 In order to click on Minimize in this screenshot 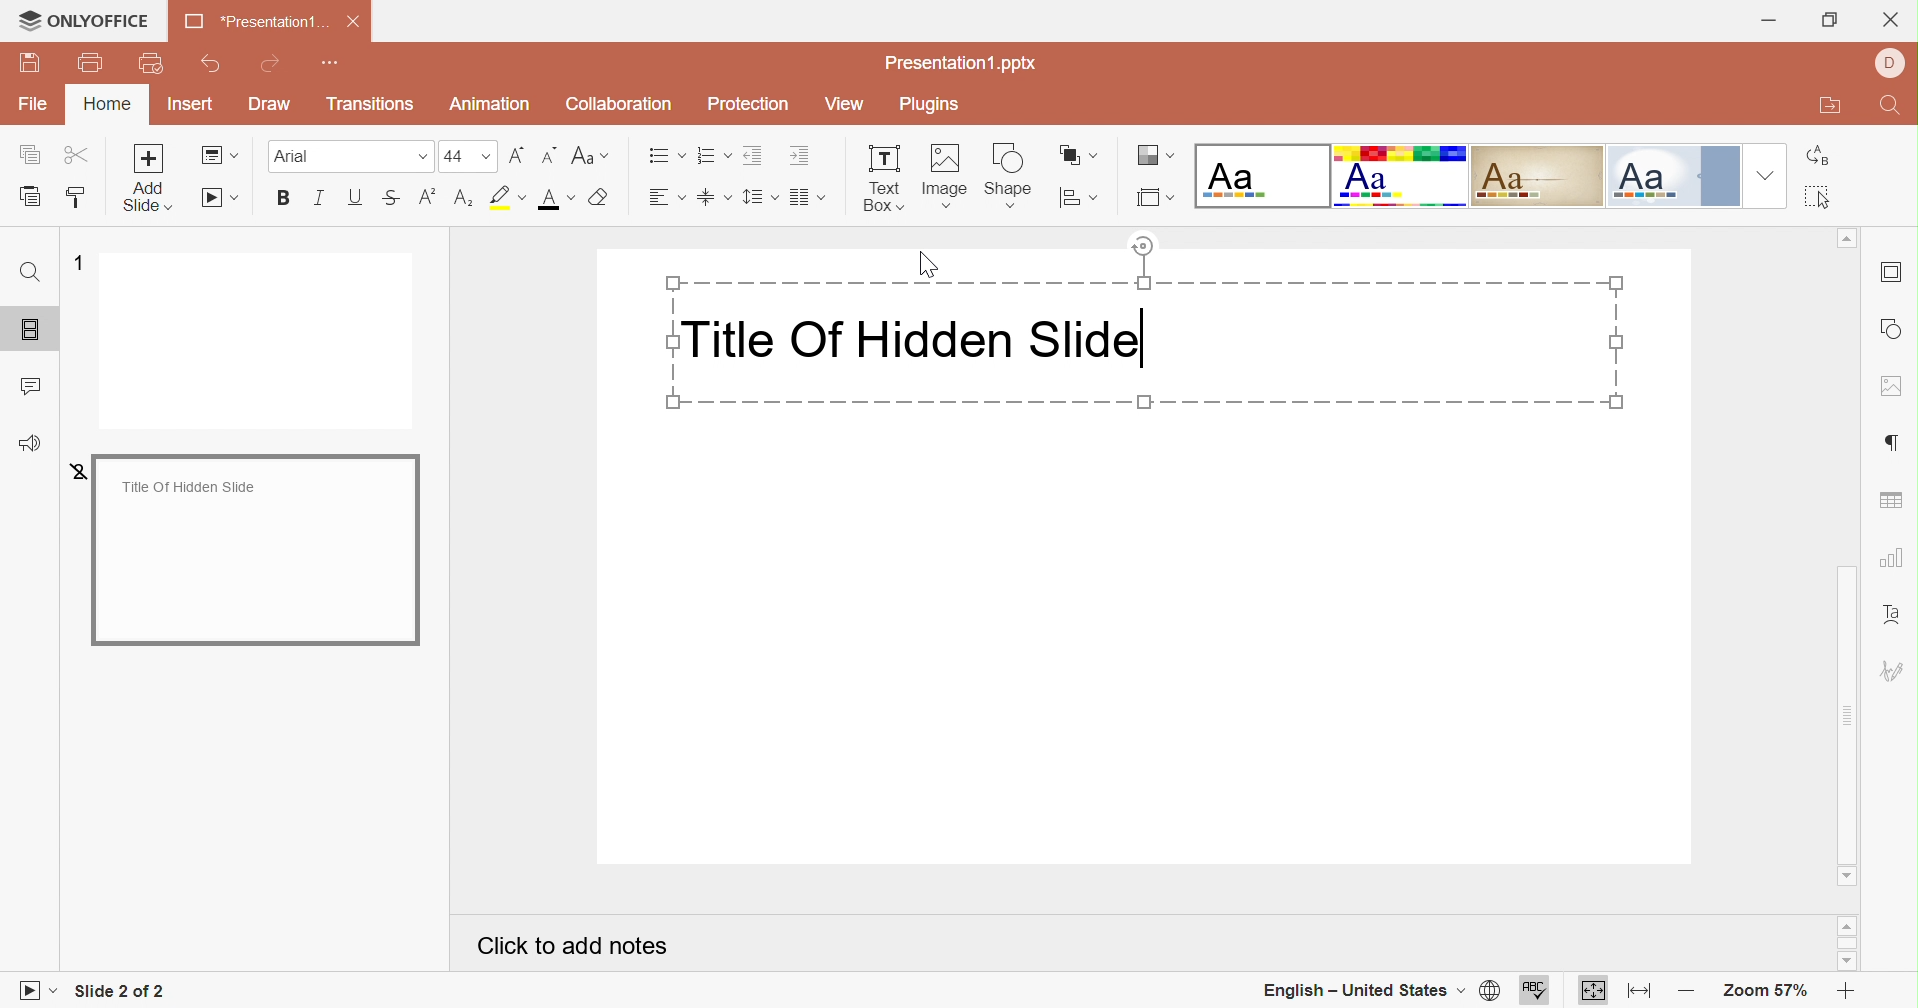, I will do `click(1771, 21)`.